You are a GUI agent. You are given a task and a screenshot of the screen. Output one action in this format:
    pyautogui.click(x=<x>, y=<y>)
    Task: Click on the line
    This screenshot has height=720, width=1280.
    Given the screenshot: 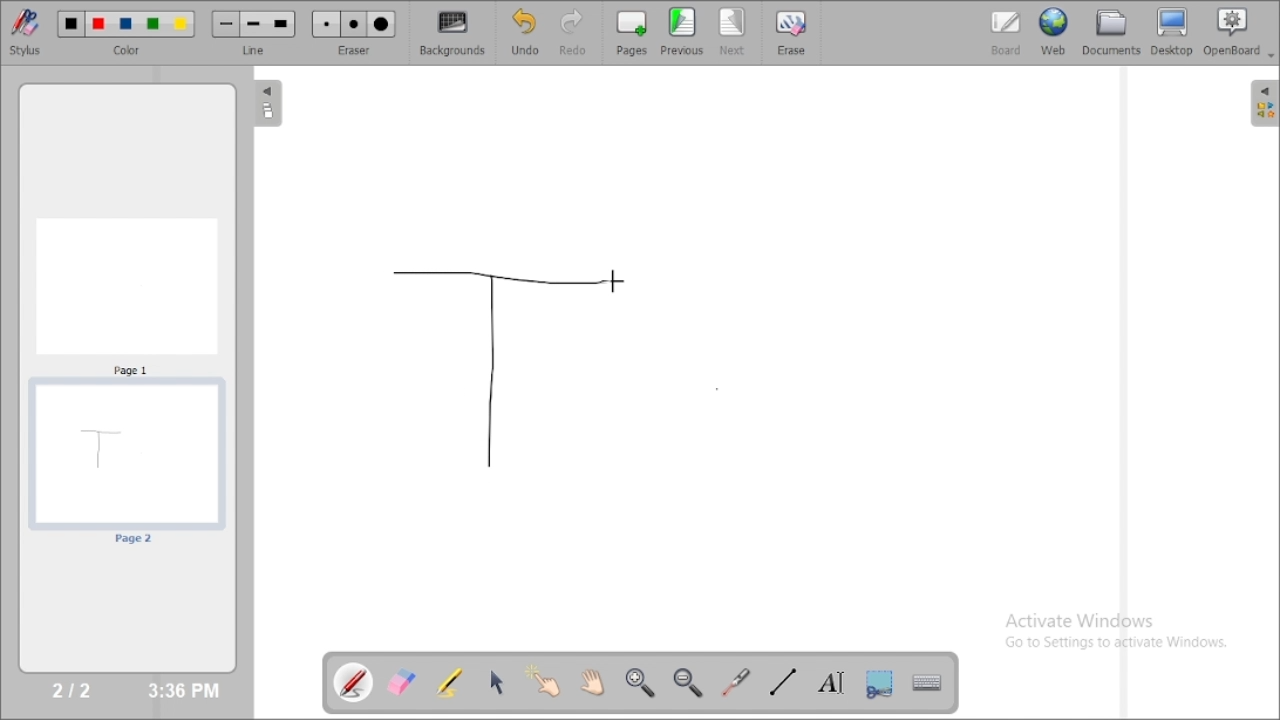 What is the action you would take?
    pyautogui.click(x=256, y=50)
    